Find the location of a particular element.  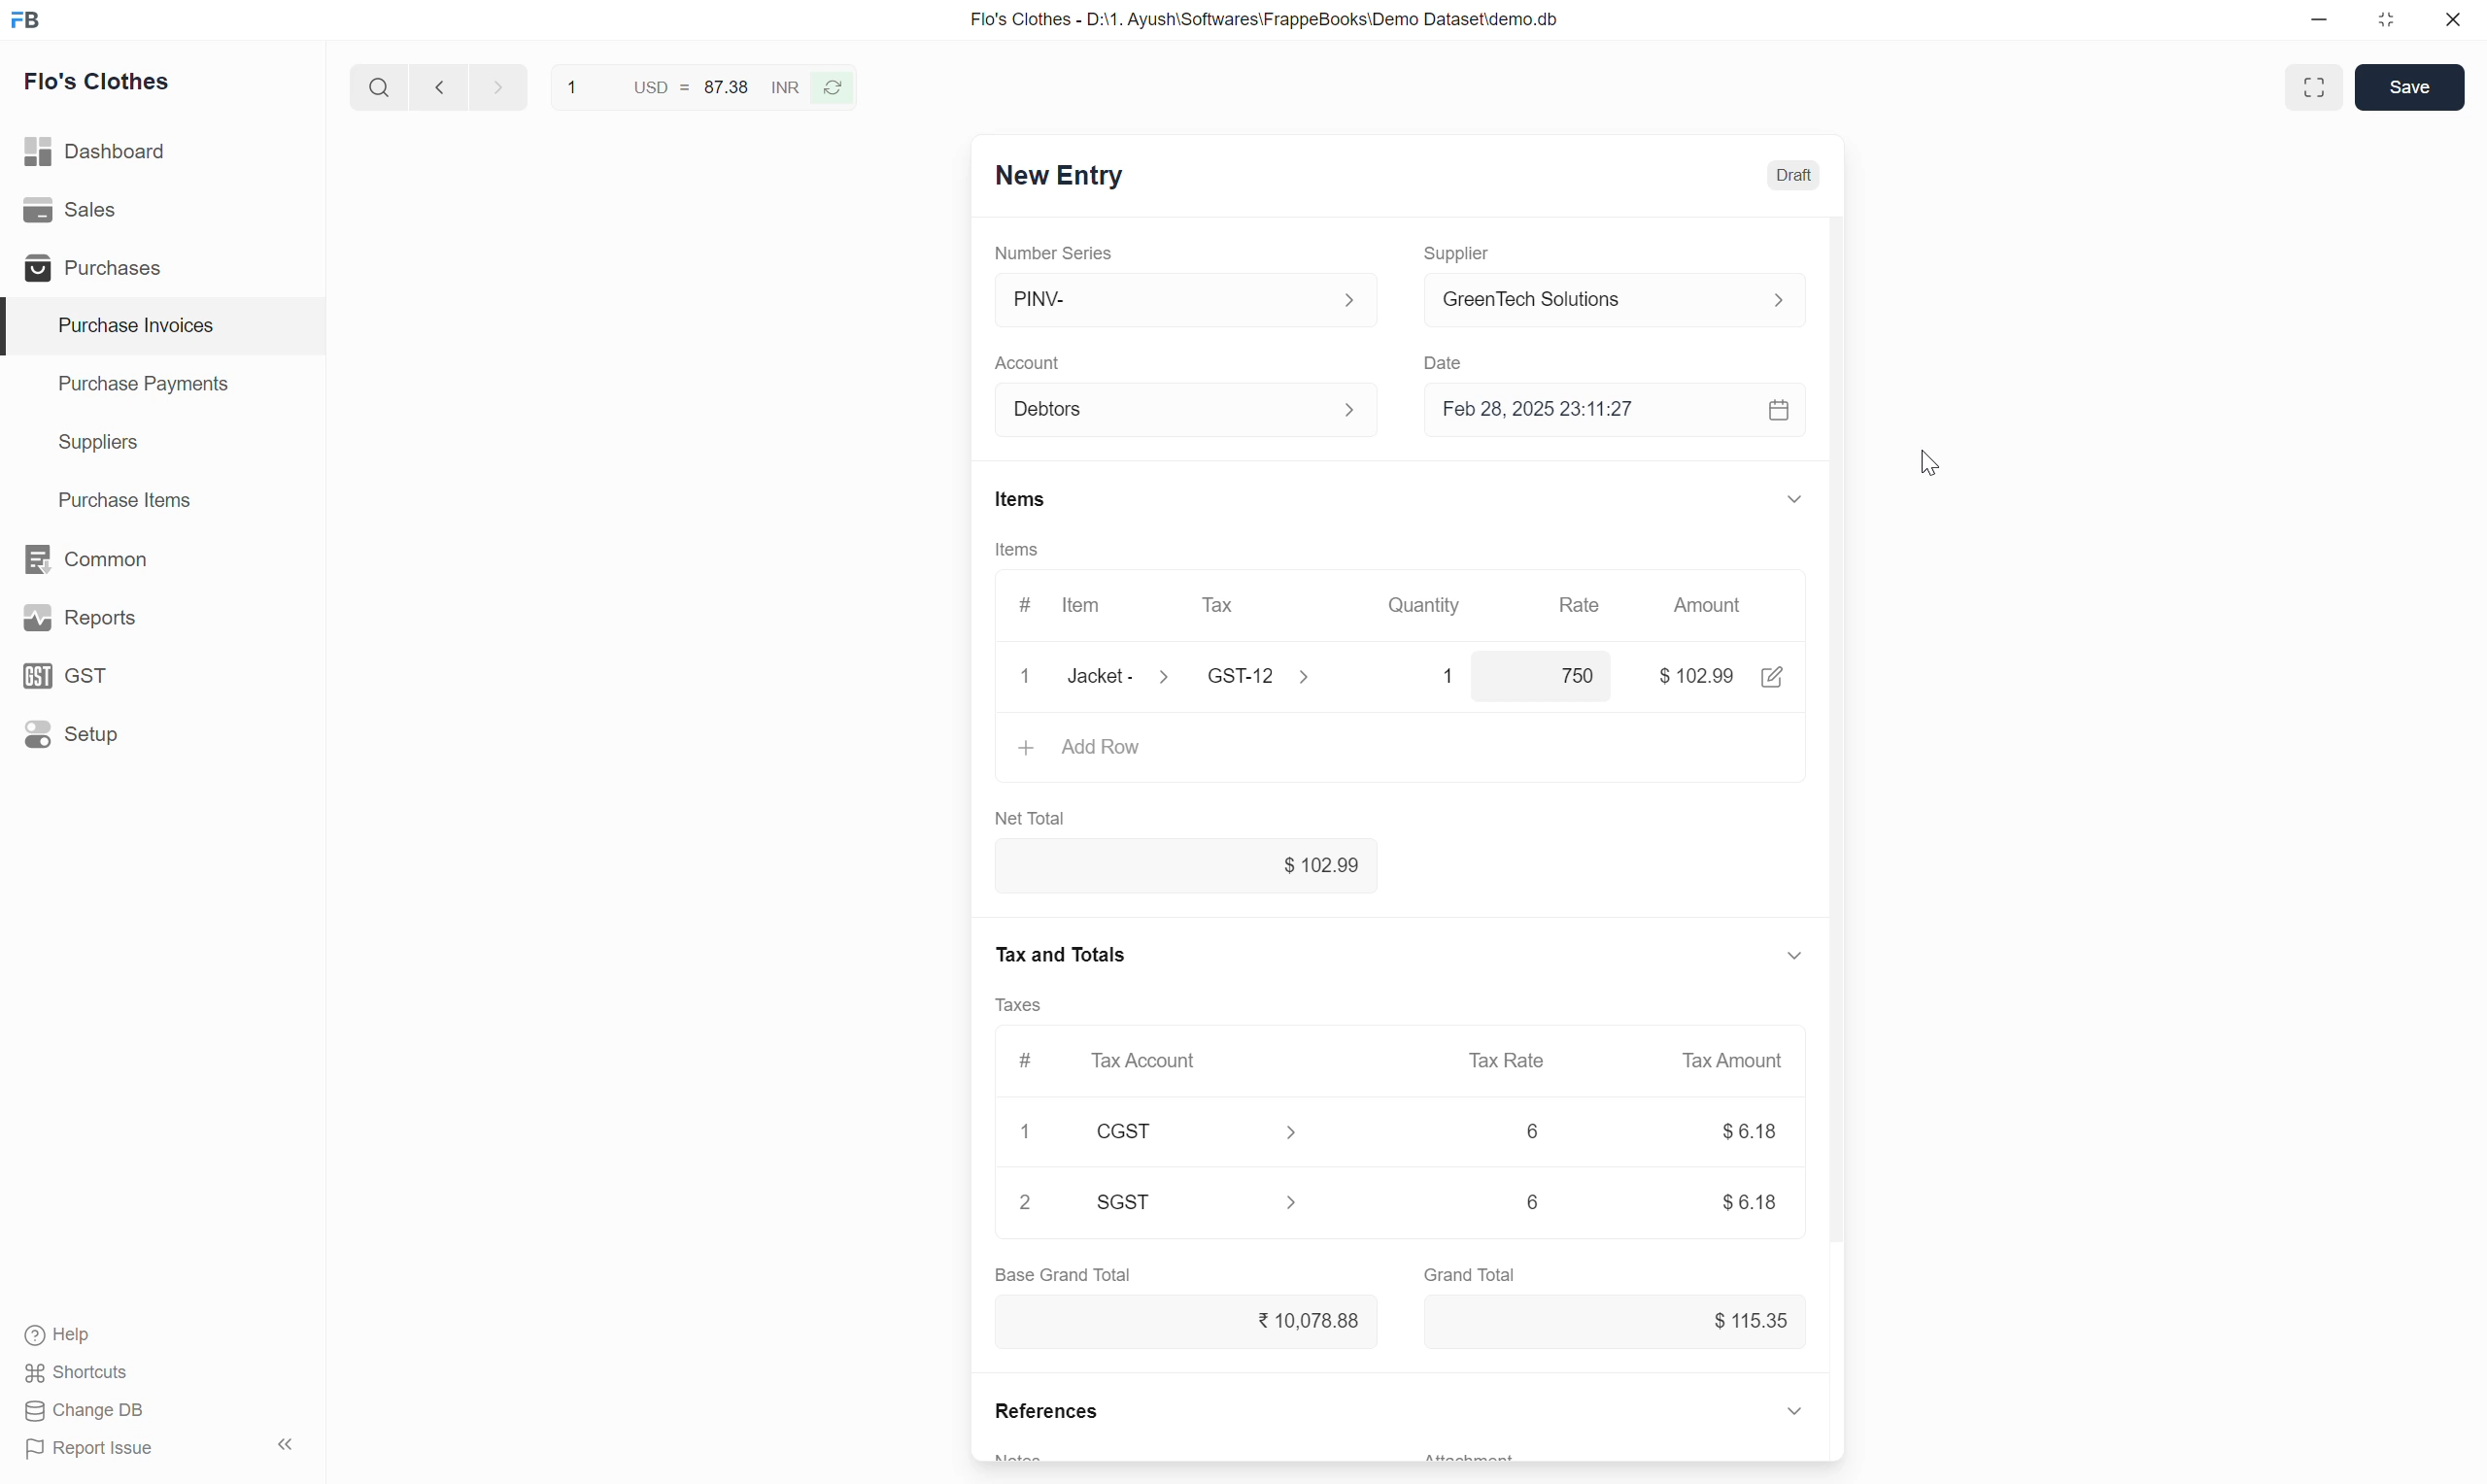

2 is located at coordinates (1024, 1201).